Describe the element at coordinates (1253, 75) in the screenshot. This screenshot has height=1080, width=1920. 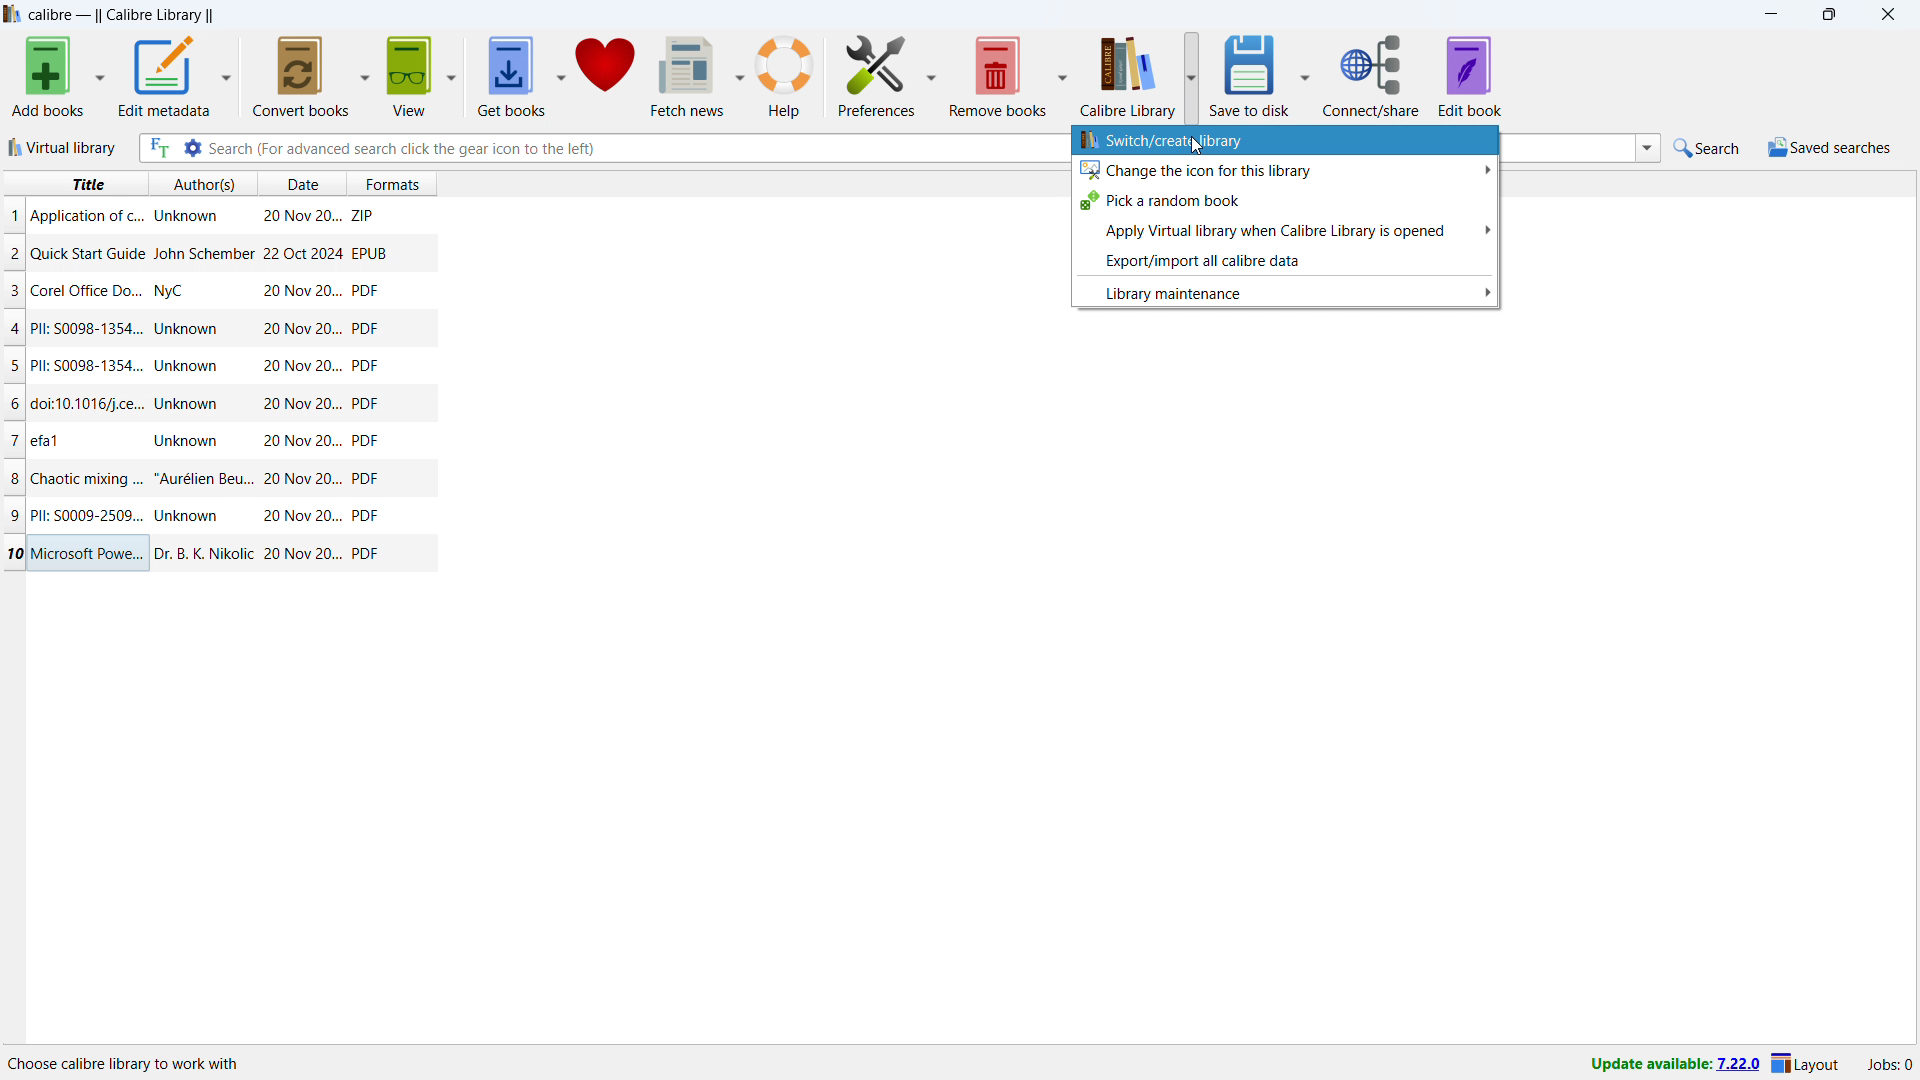
I see `save to disk` at that location.